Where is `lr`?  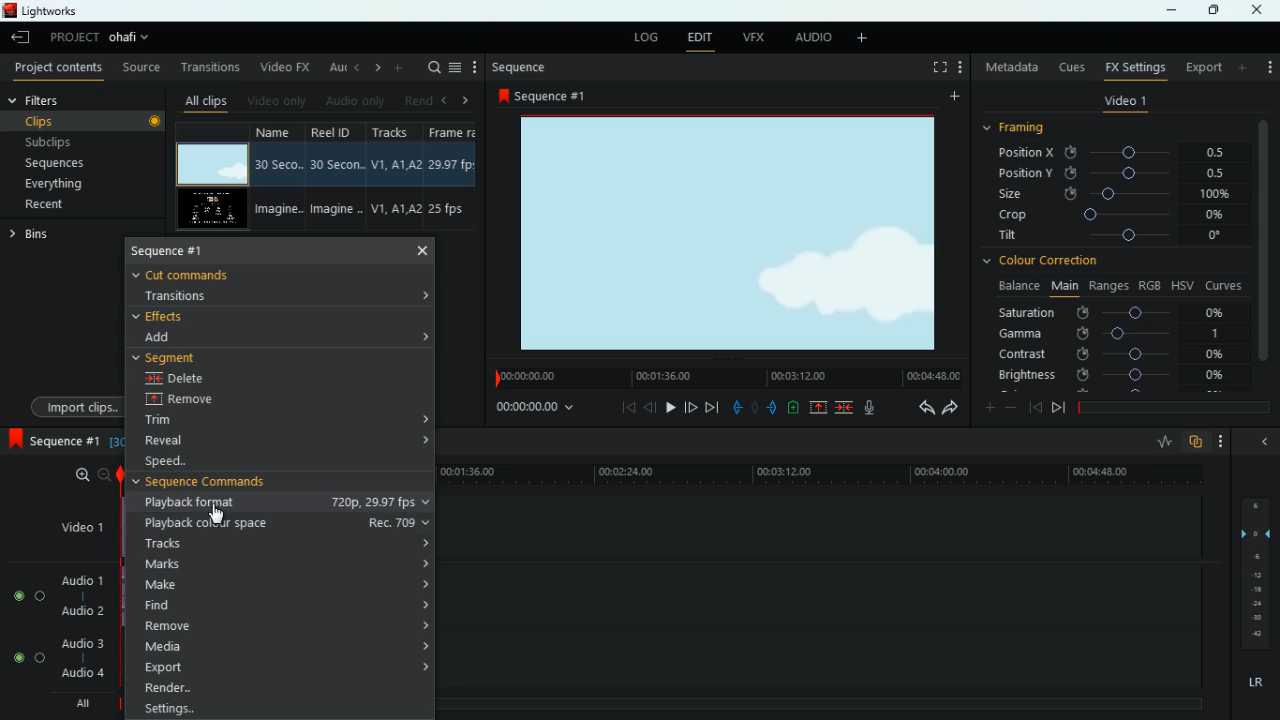 lr is located at coordinates (1253, 684).